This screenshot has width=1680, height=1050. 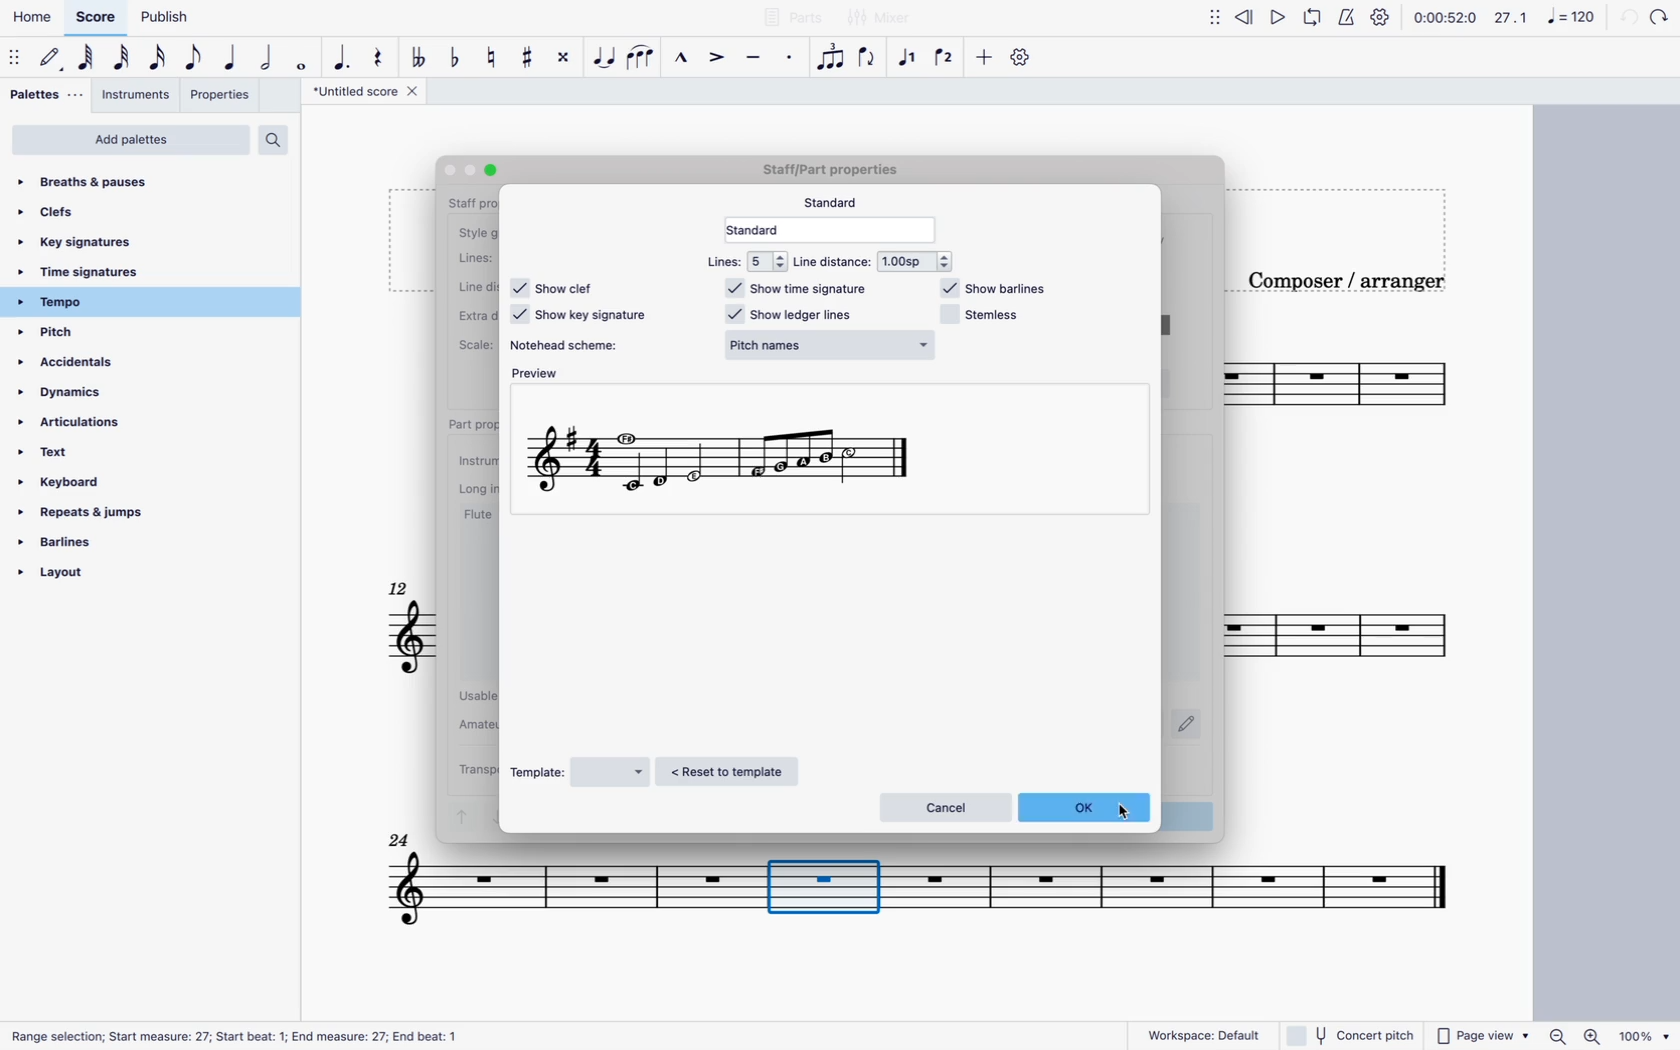 I want to click on scale, so click(x=1544, y=18).